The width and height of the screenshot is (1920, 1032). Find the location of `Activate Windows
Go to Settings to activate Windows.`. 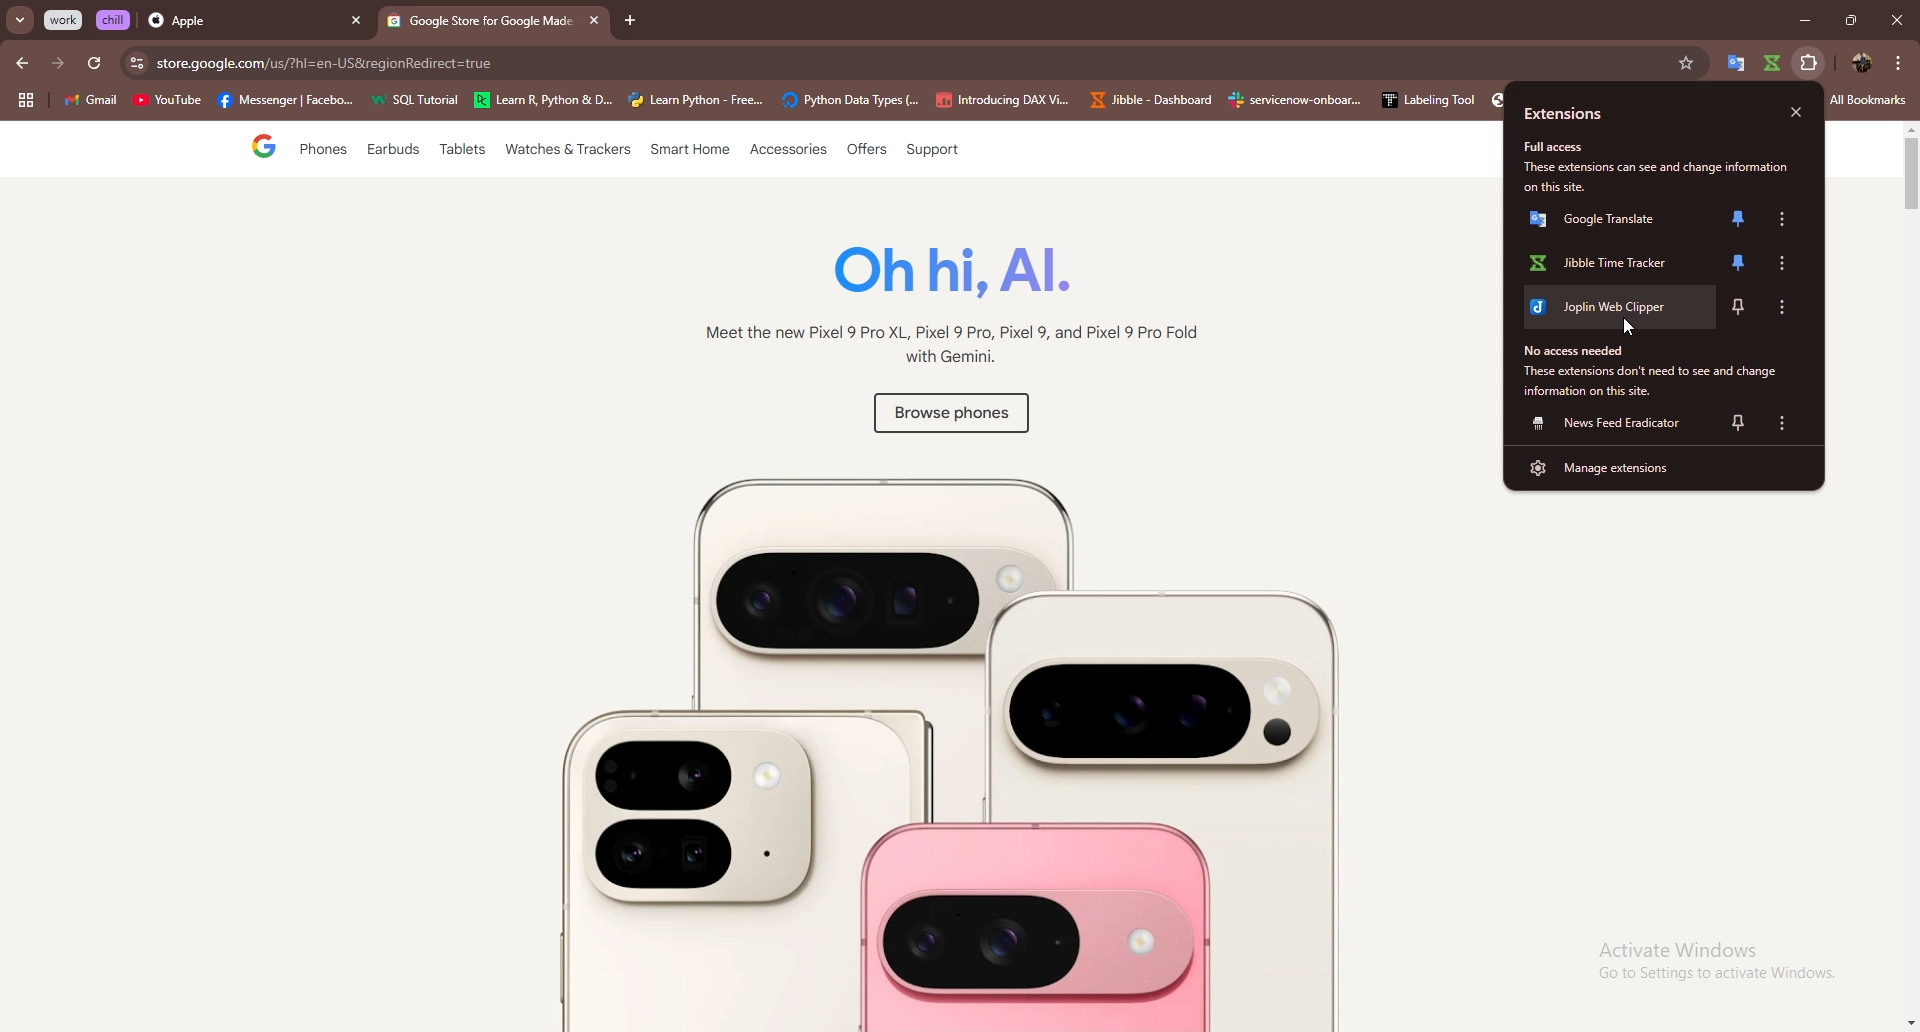

Activate Windows
Go to Settings to activate Windows. is located at coordinates (1701, 961).